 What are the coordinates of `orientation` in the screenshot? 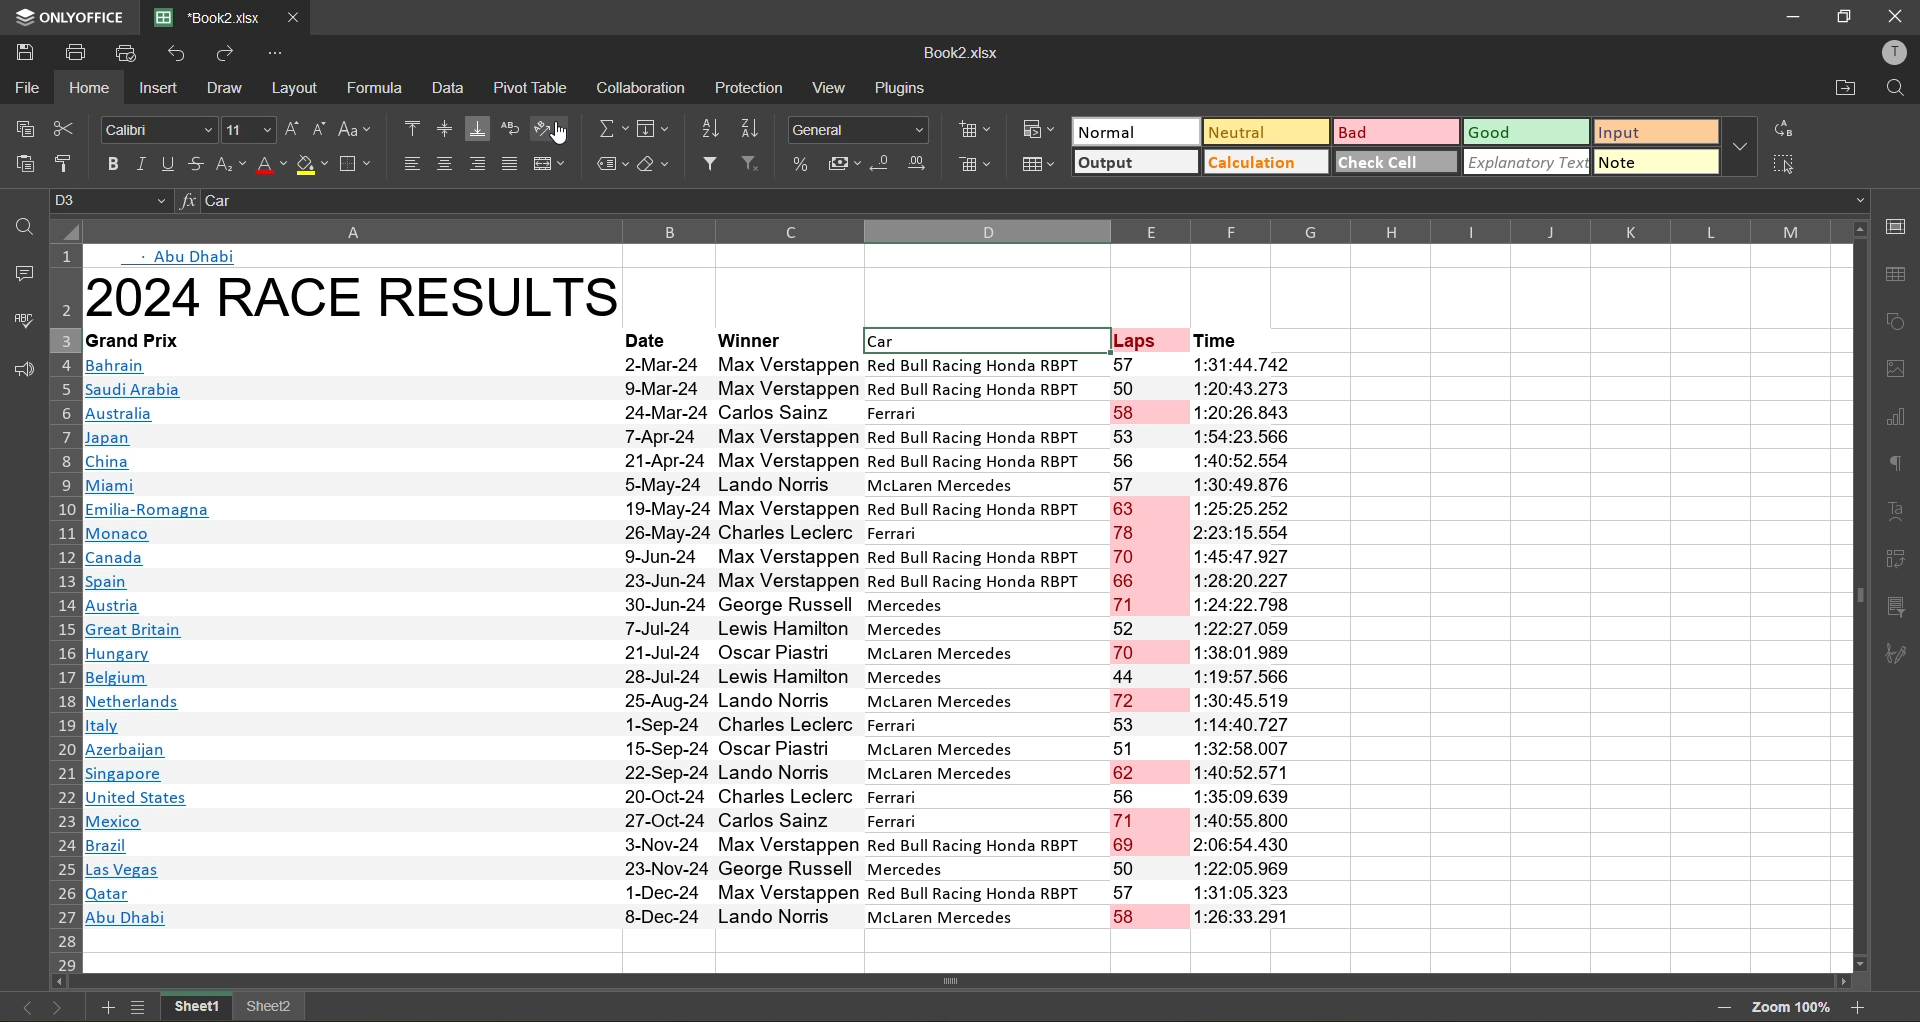 It's located at (553, 128).